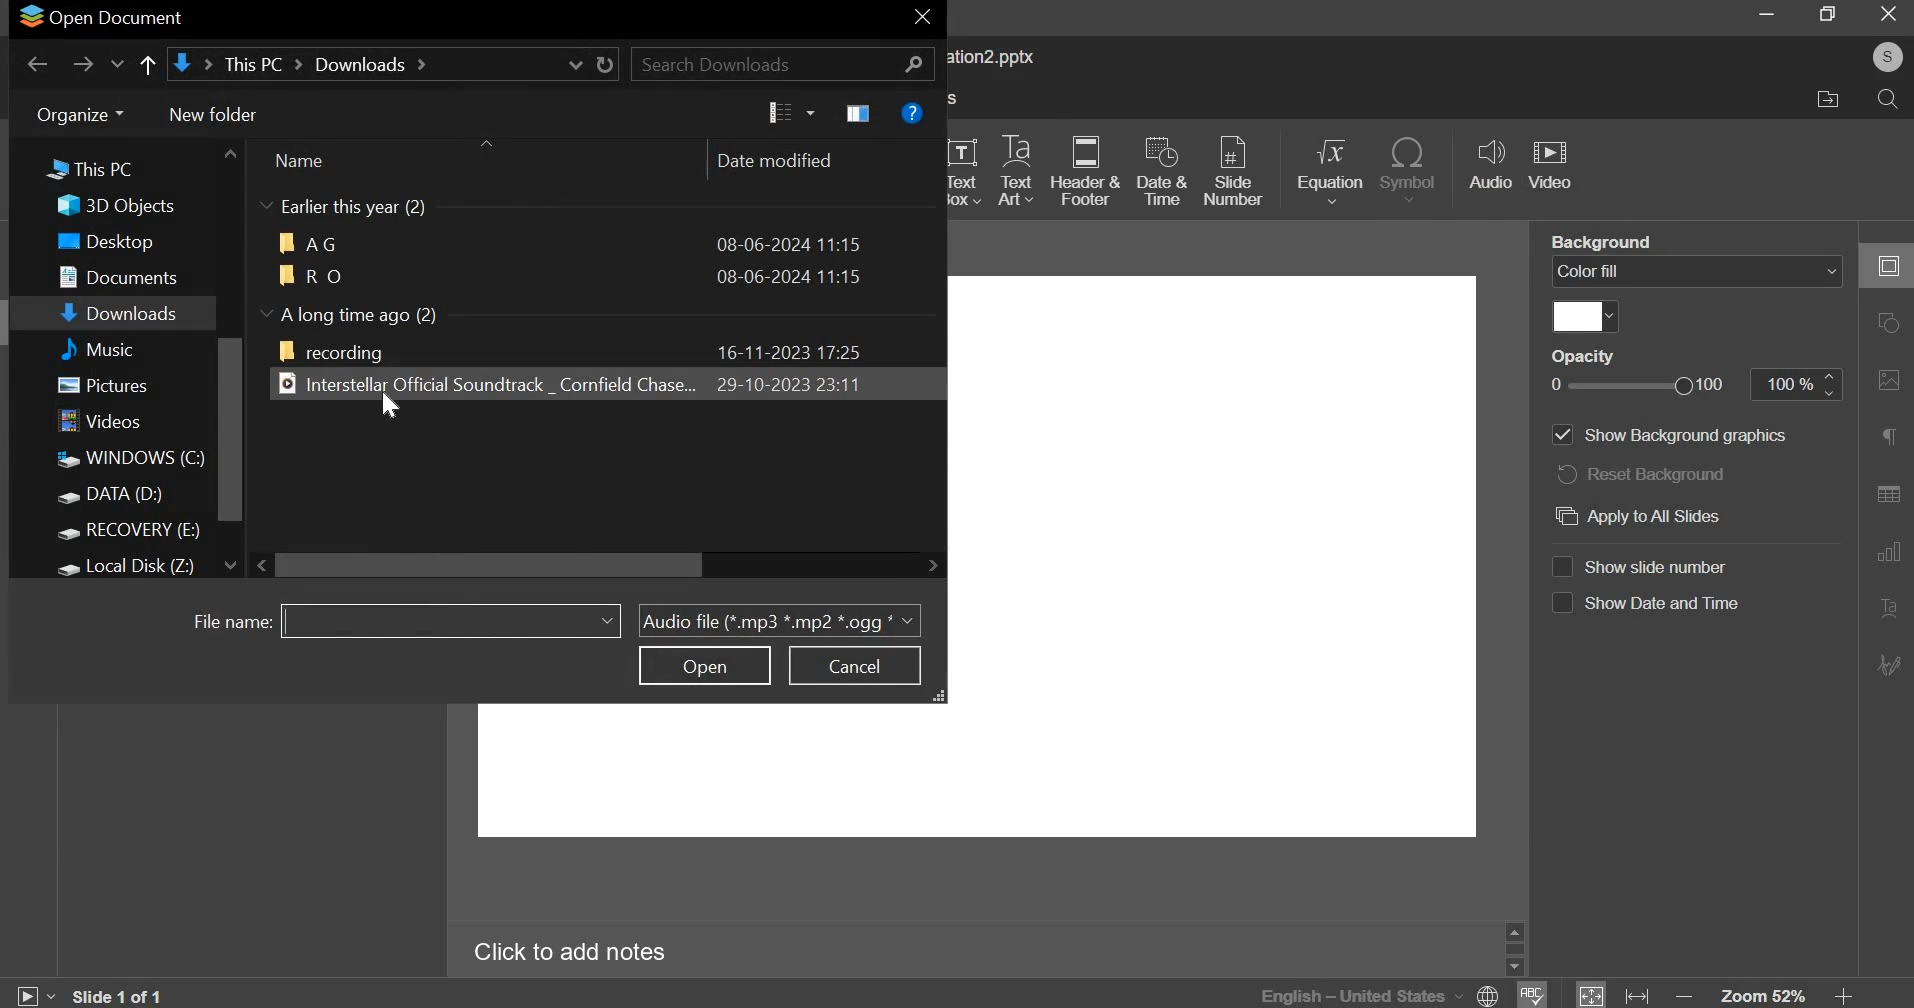 The width and height of the screenshot is (1914, 1008). Describe the element at coordinates (1582, 357) in the screenshot. I see `opacity` at that location.